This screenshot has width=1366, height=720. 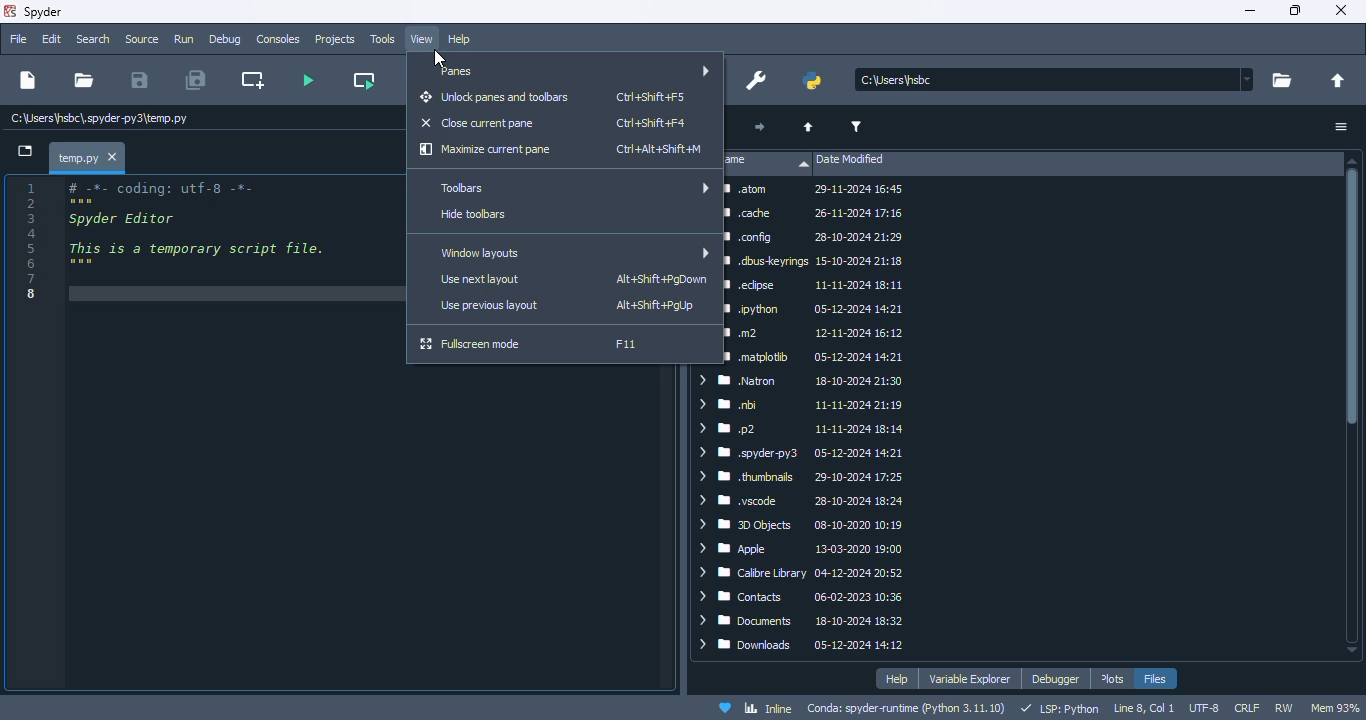 I want to click on source, so click(x=142, y=39).